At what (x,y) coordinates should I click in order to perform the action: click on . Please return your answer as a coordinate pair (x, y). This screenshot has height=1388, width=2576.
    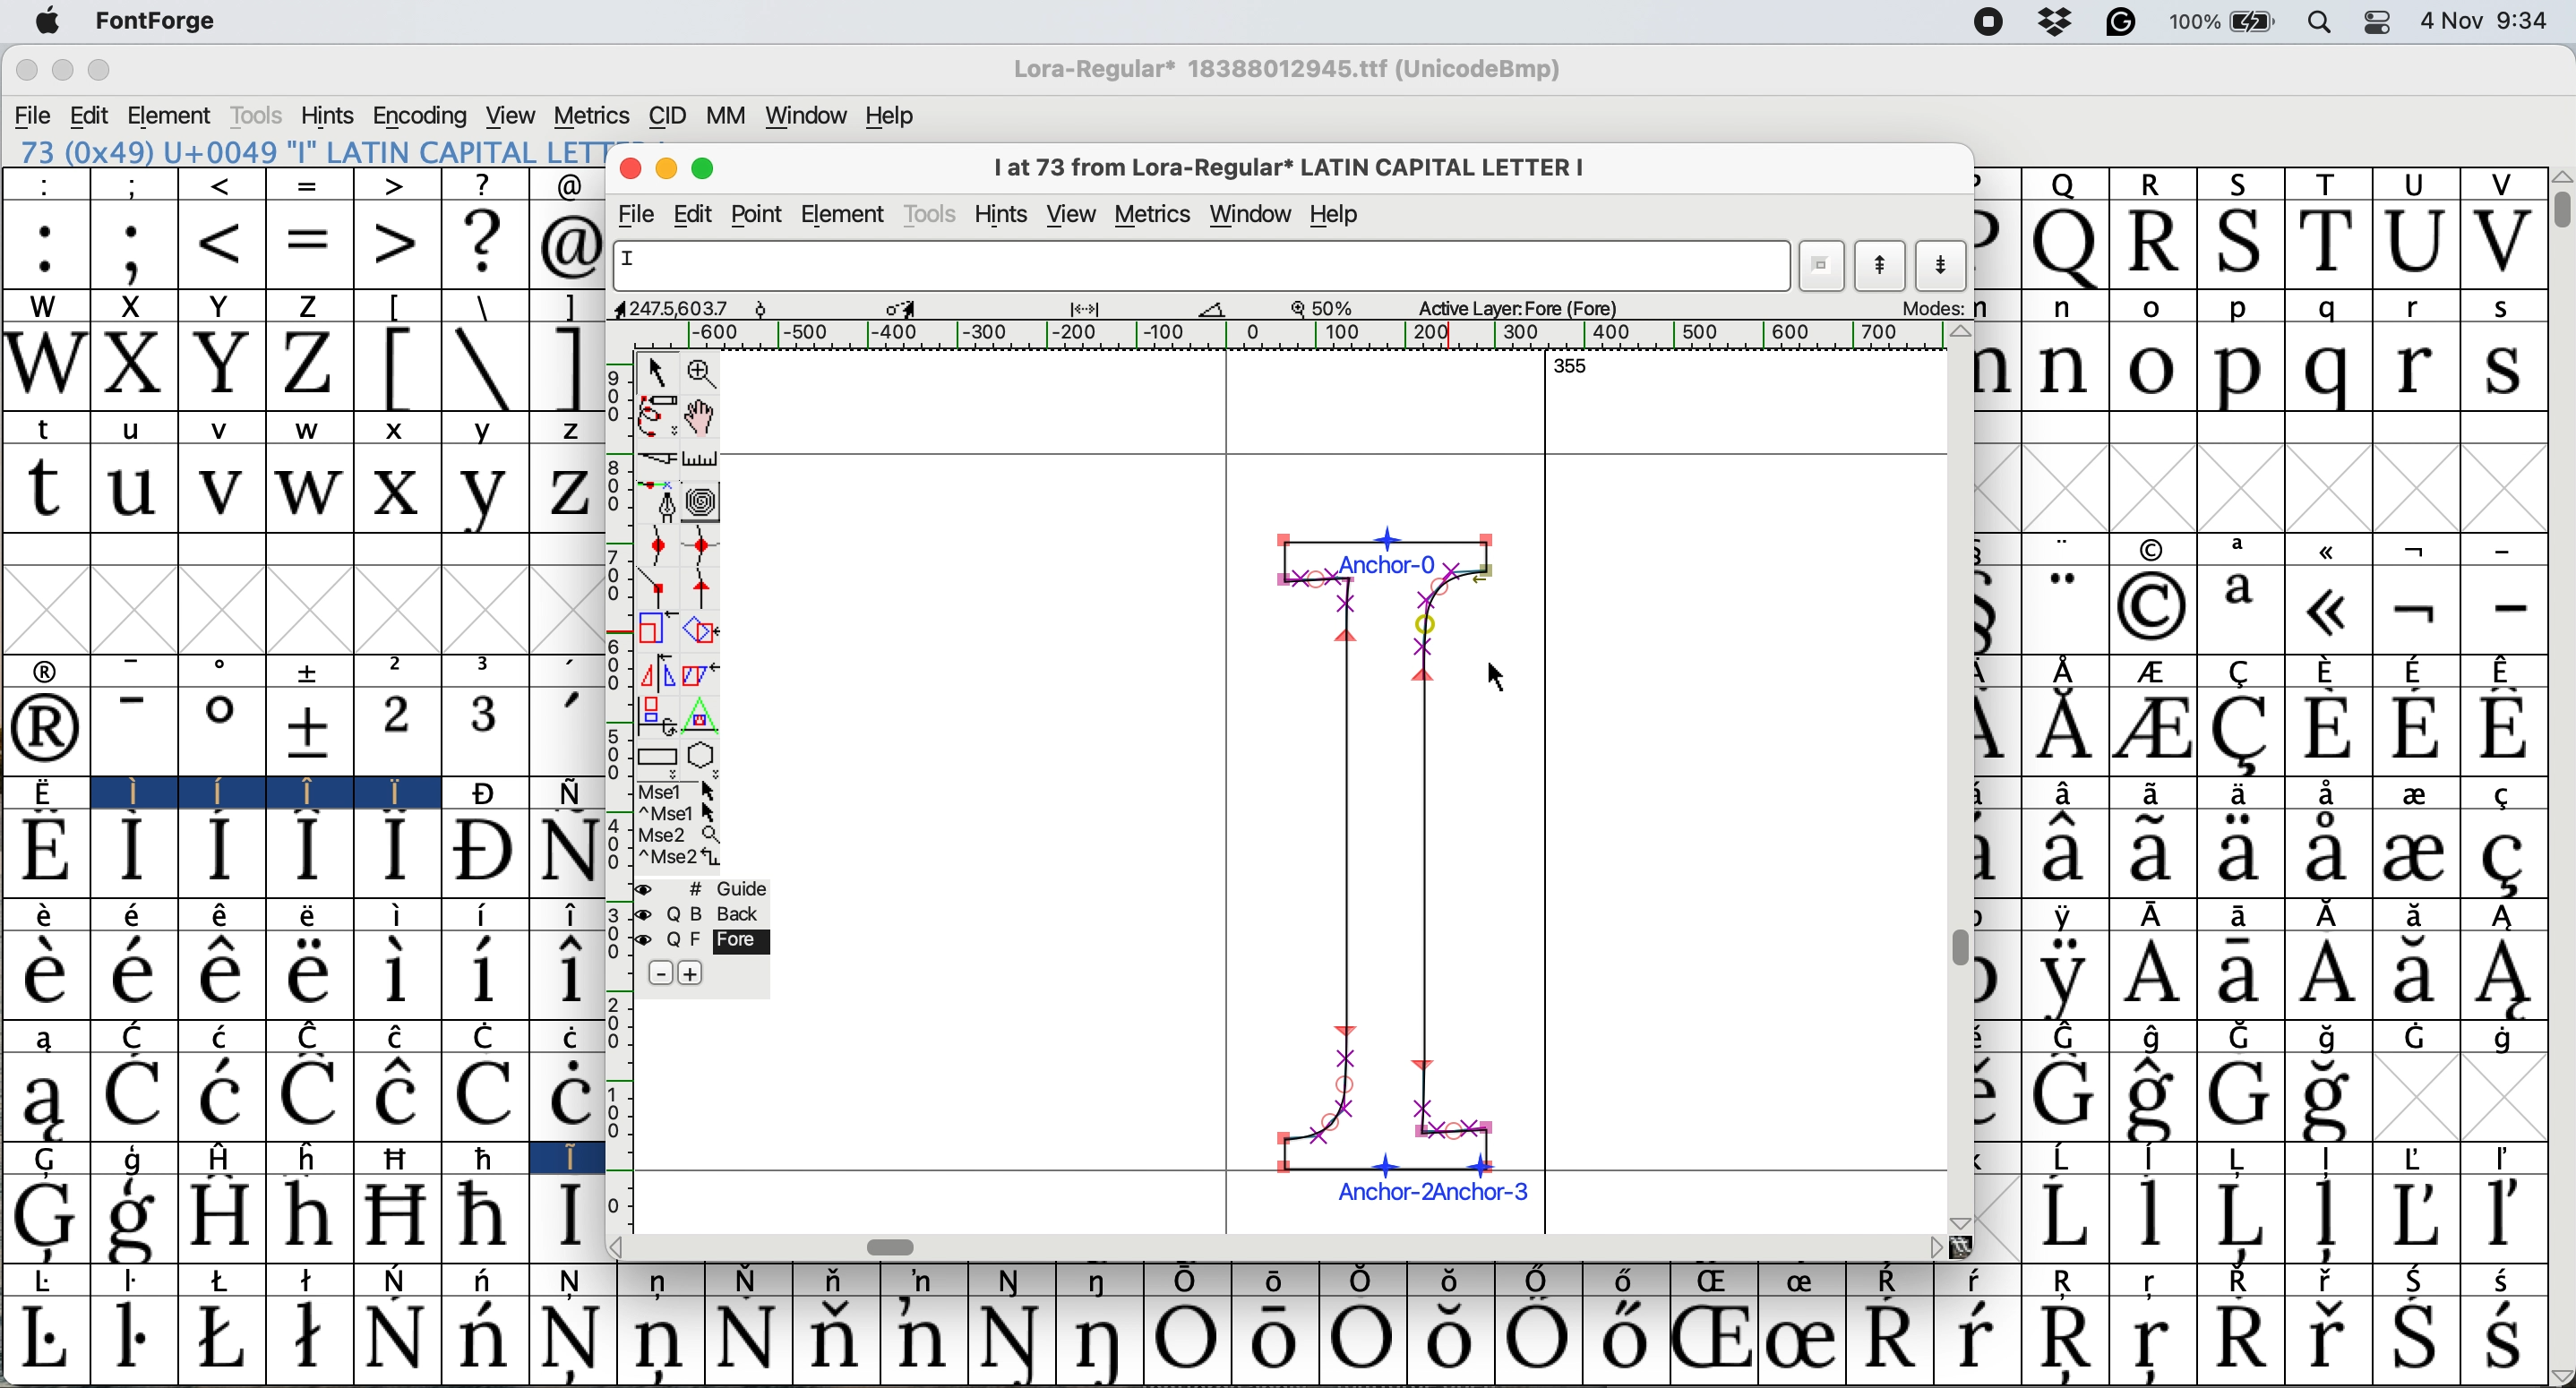
    Looking at the image, I should click on (1570, 367).